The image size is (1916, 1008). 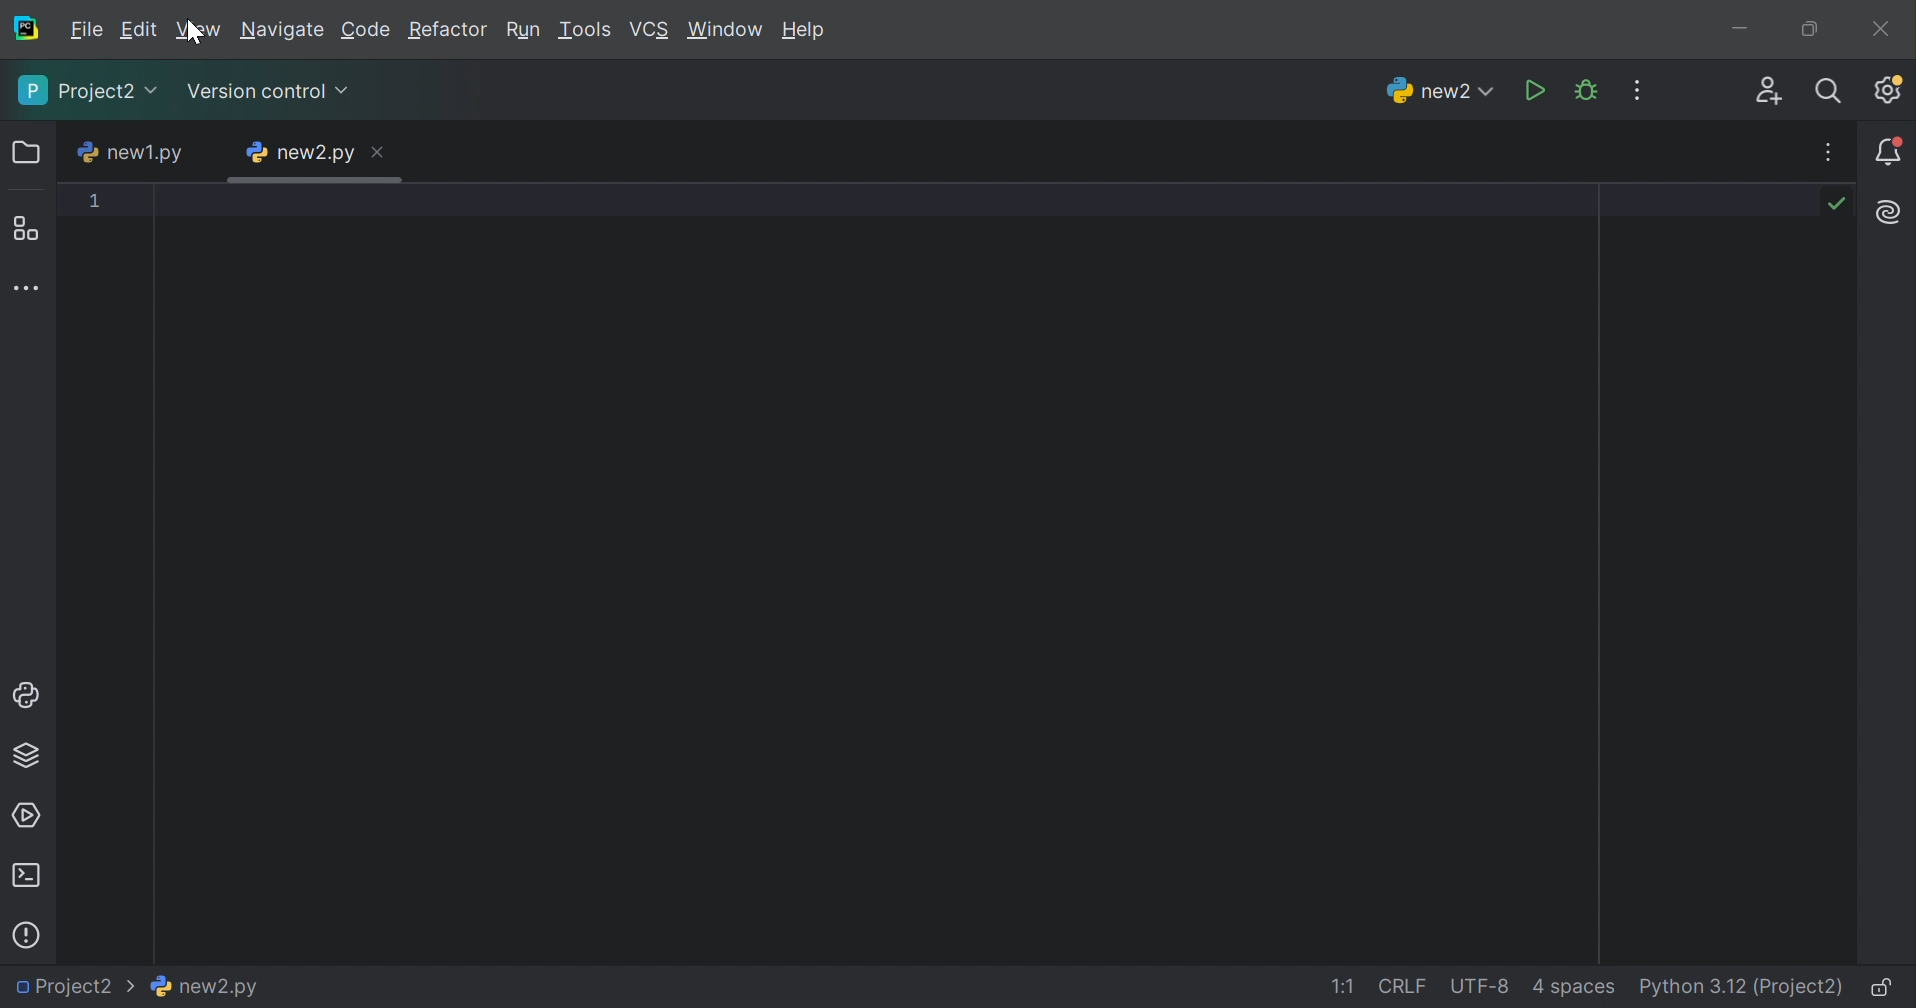 What do you see at coordinates (1884, 30) in the screenshot?
I see `Close` at bounding box center [1884, 30].